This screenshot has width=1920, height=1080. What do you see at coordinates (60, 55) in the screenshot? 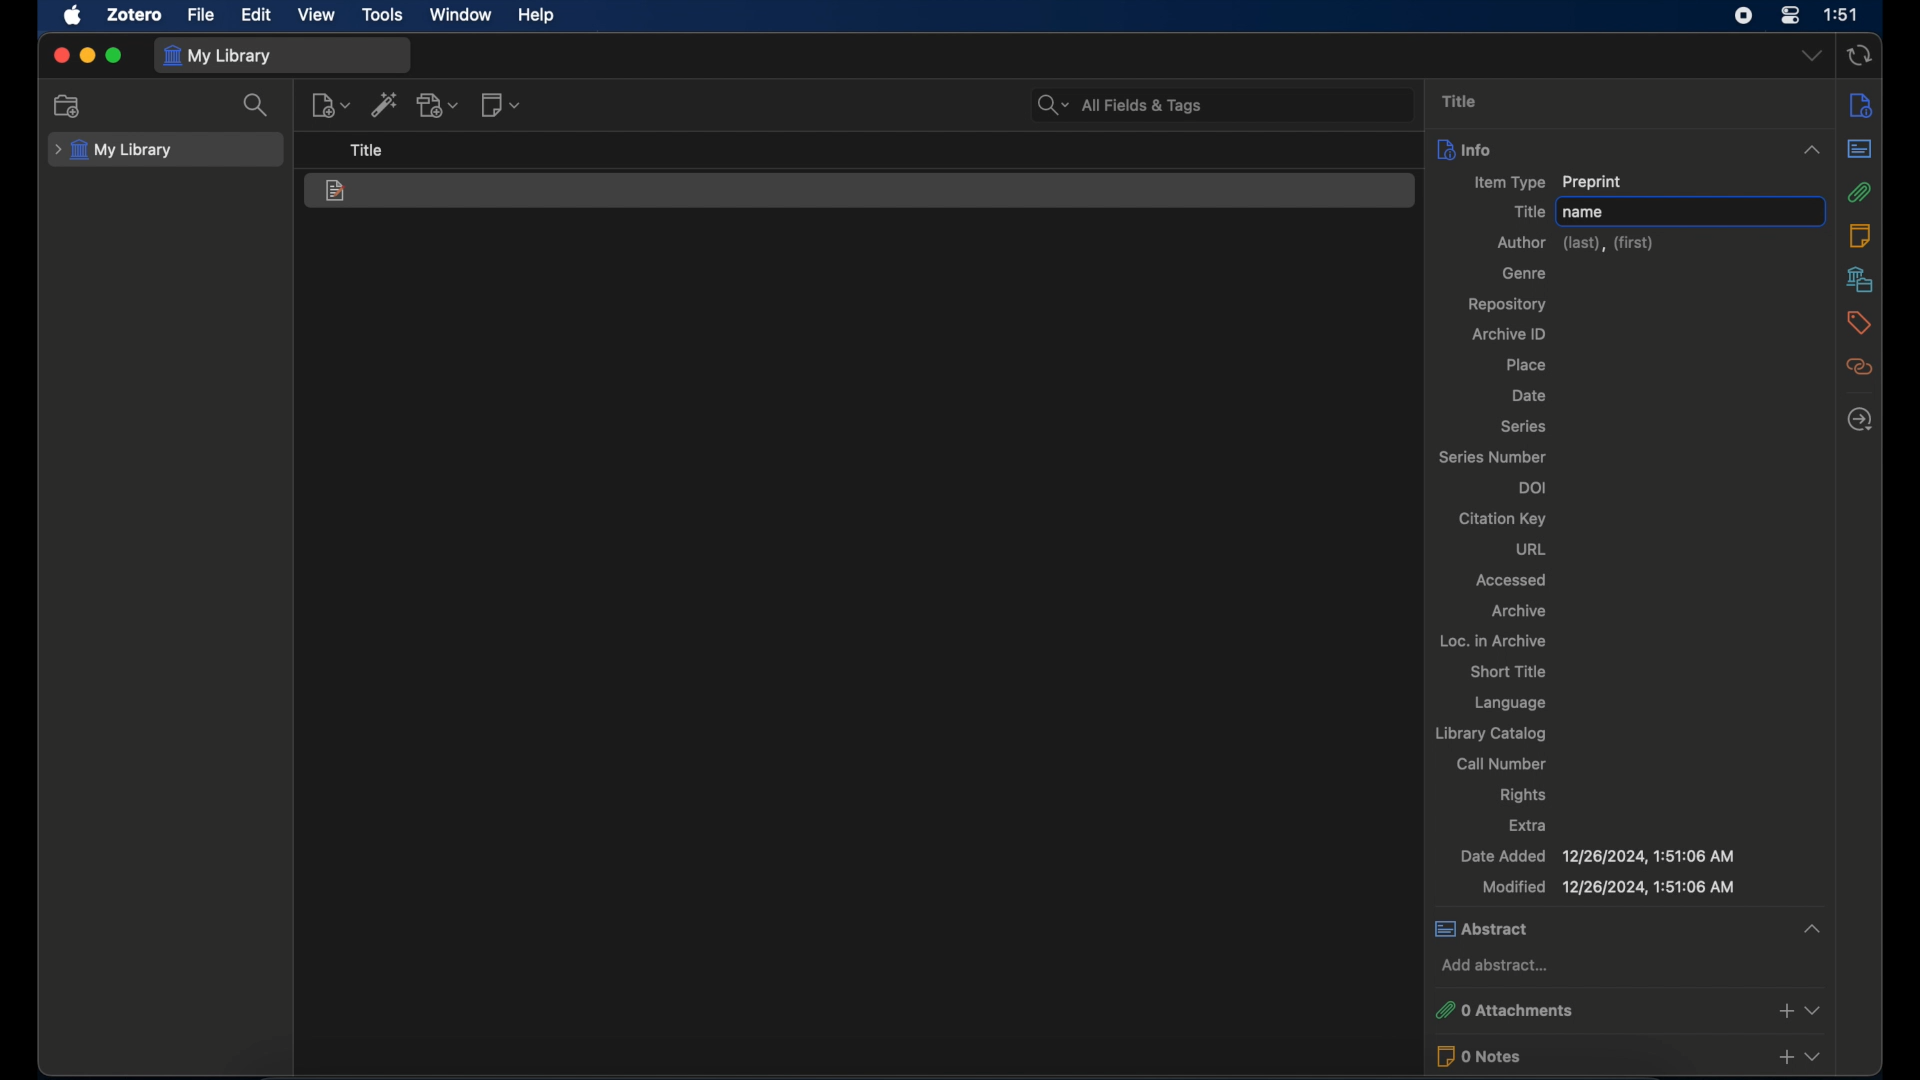
I see `close` at bounding box center [60, 55].